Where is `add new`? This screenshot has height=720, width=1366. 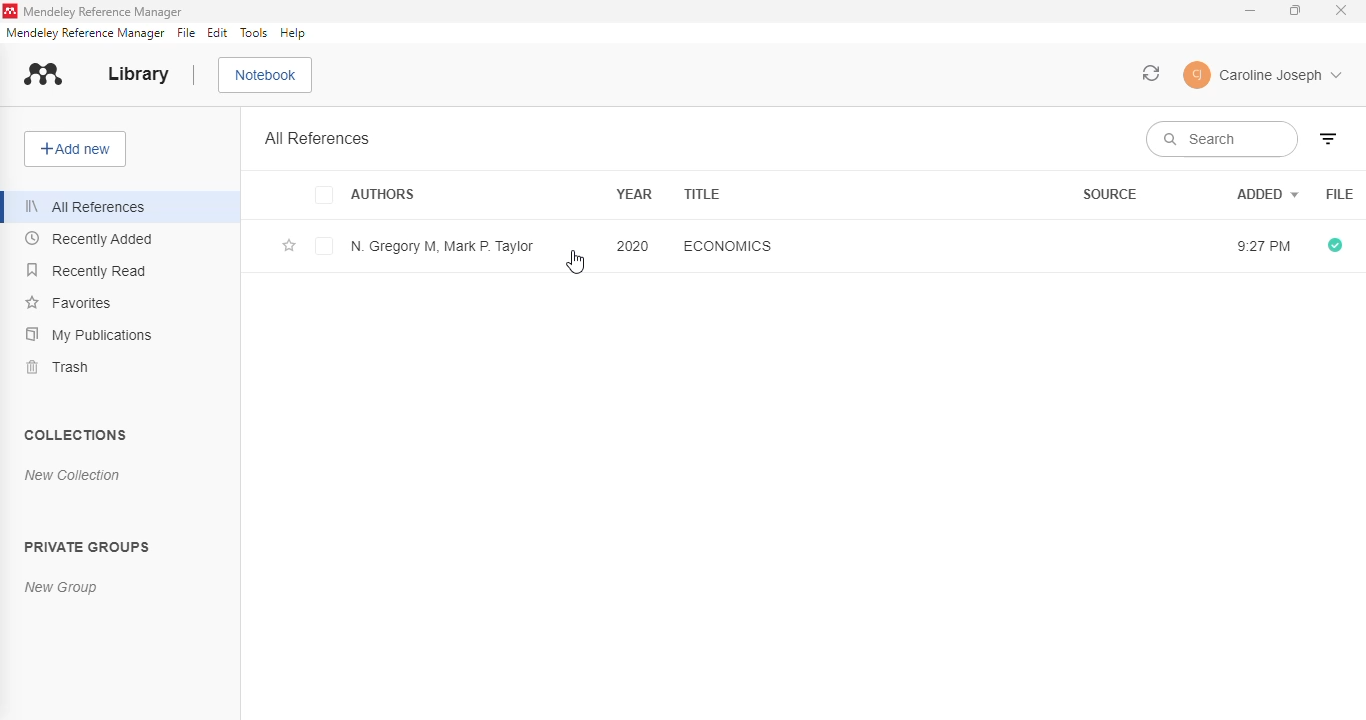
add new is located at coordinates (74, 148).